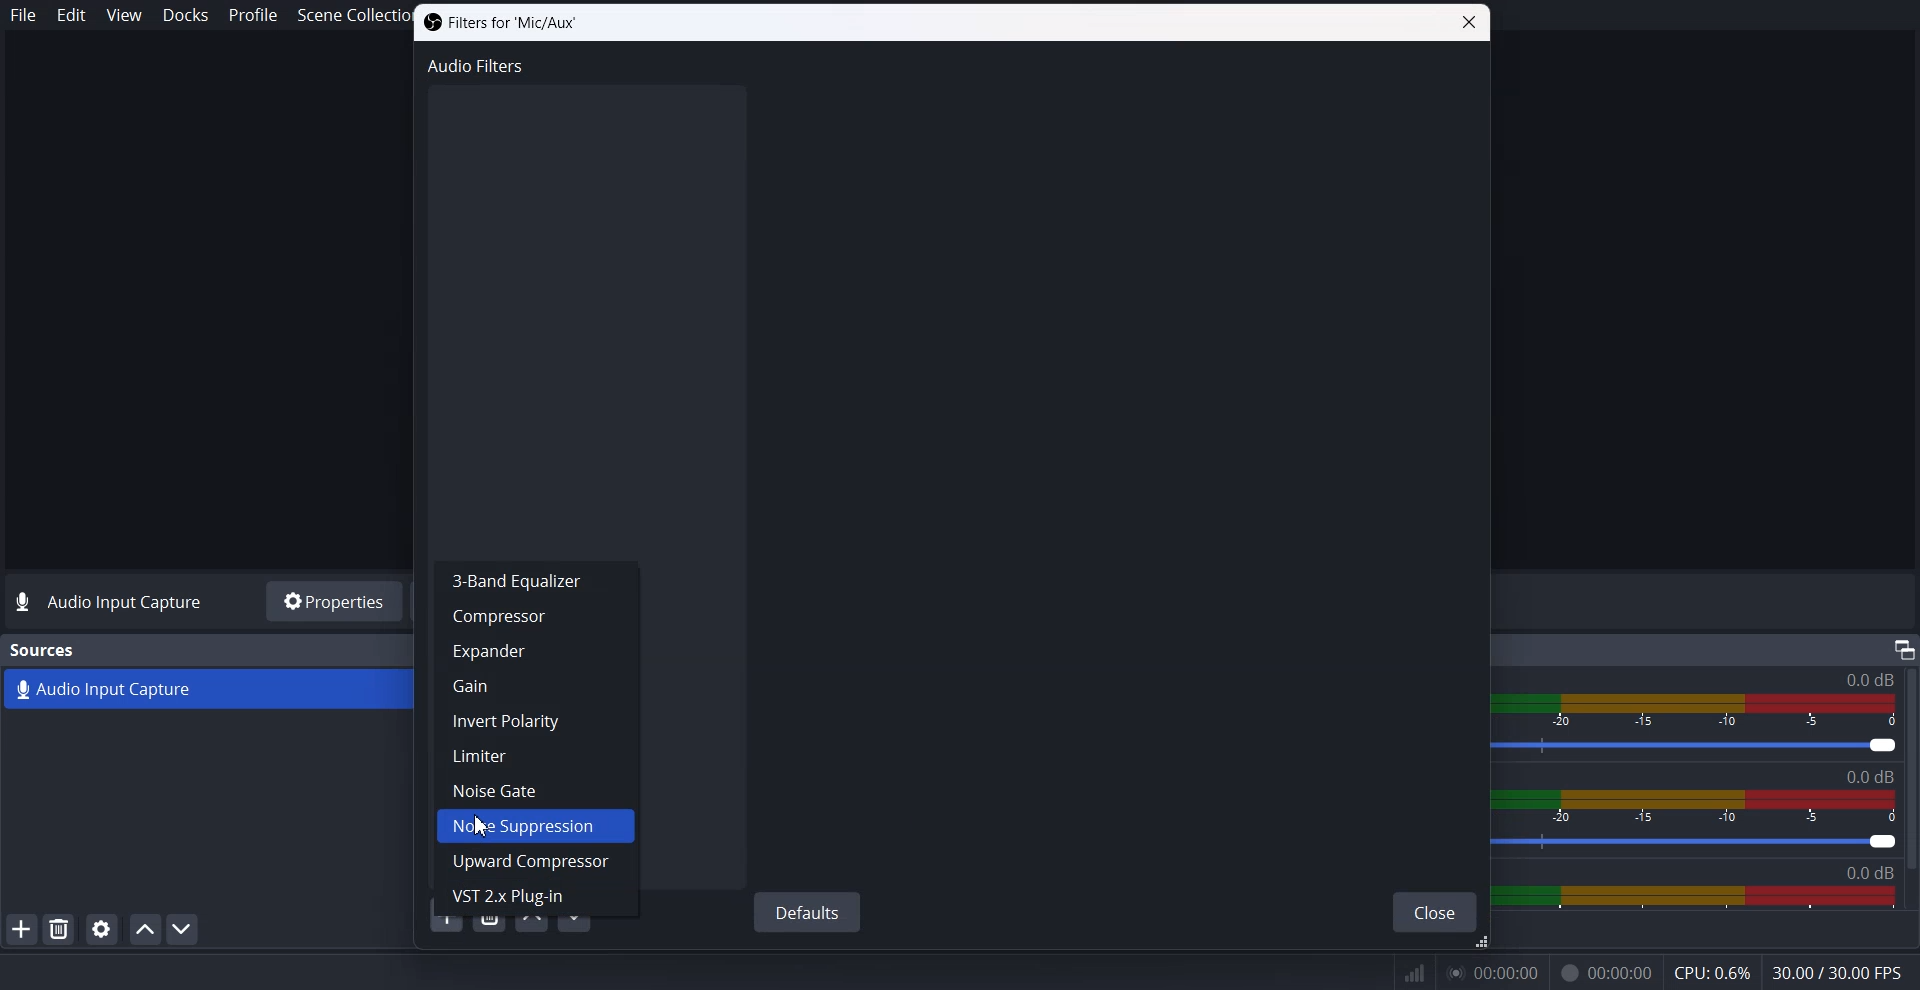 The height and width of the screenshot is (990, 1920). I want to click on Volume Indicator, so click(1705, 707).